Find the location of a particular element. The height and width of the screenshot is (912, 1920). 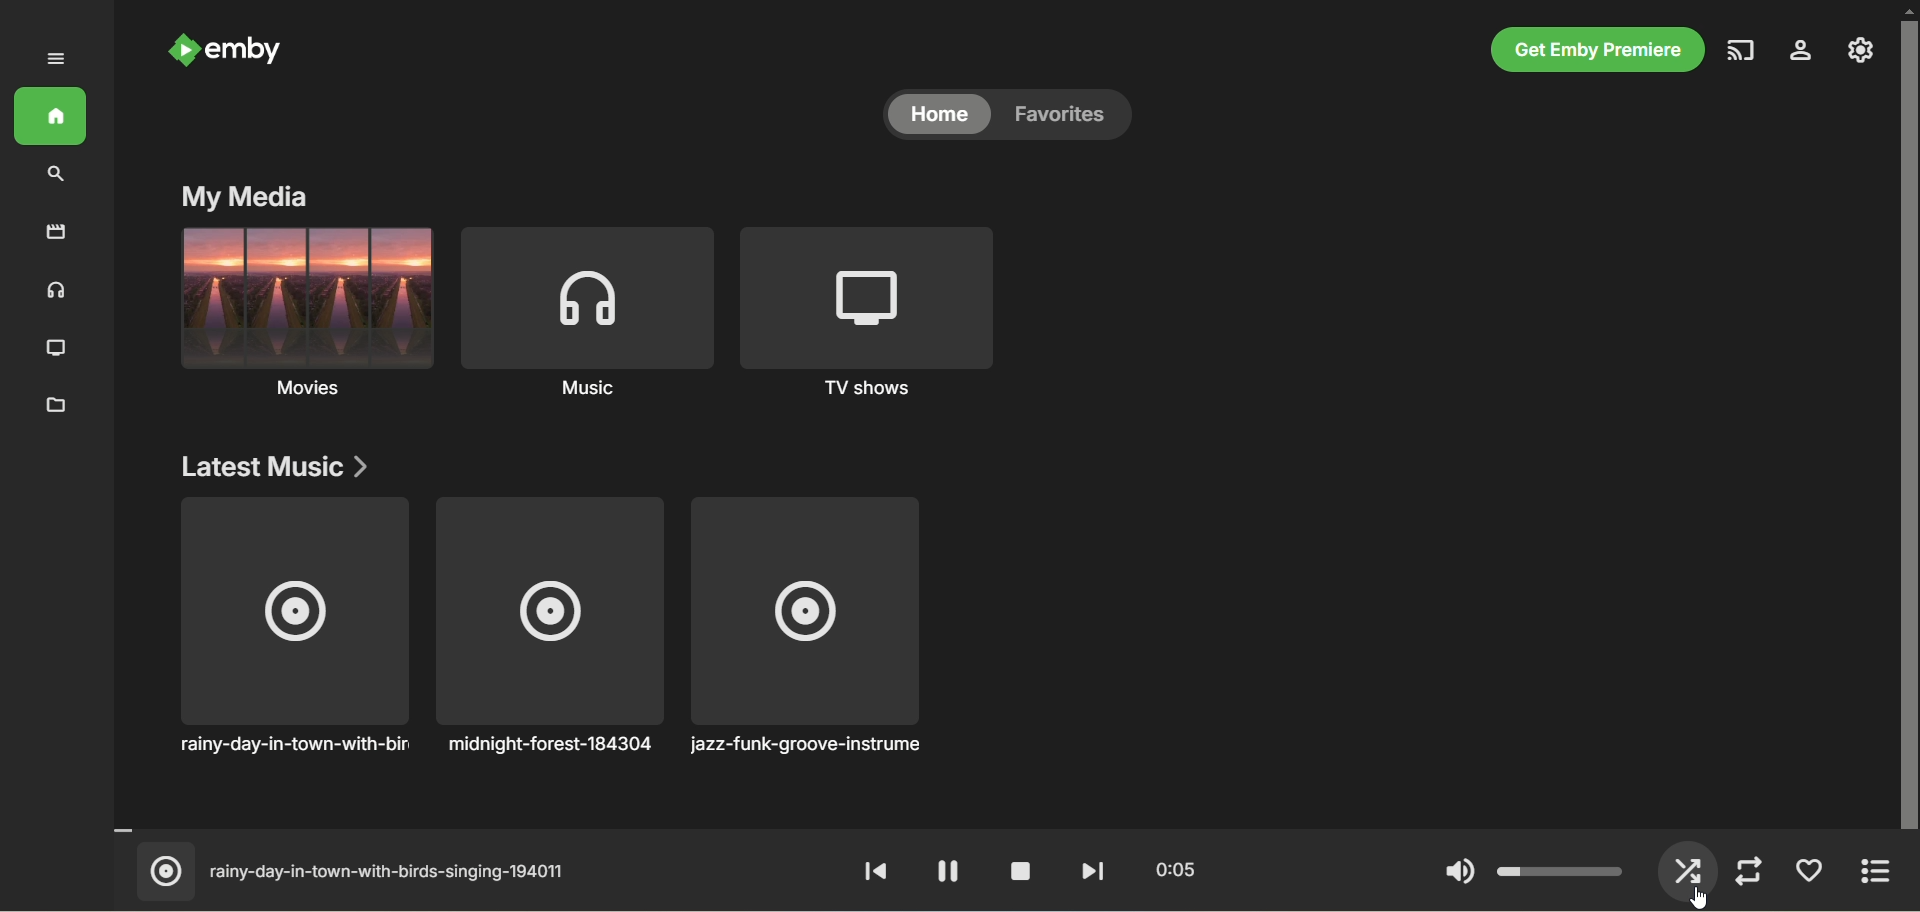

0:05 is located at coordinates (1178, 873).